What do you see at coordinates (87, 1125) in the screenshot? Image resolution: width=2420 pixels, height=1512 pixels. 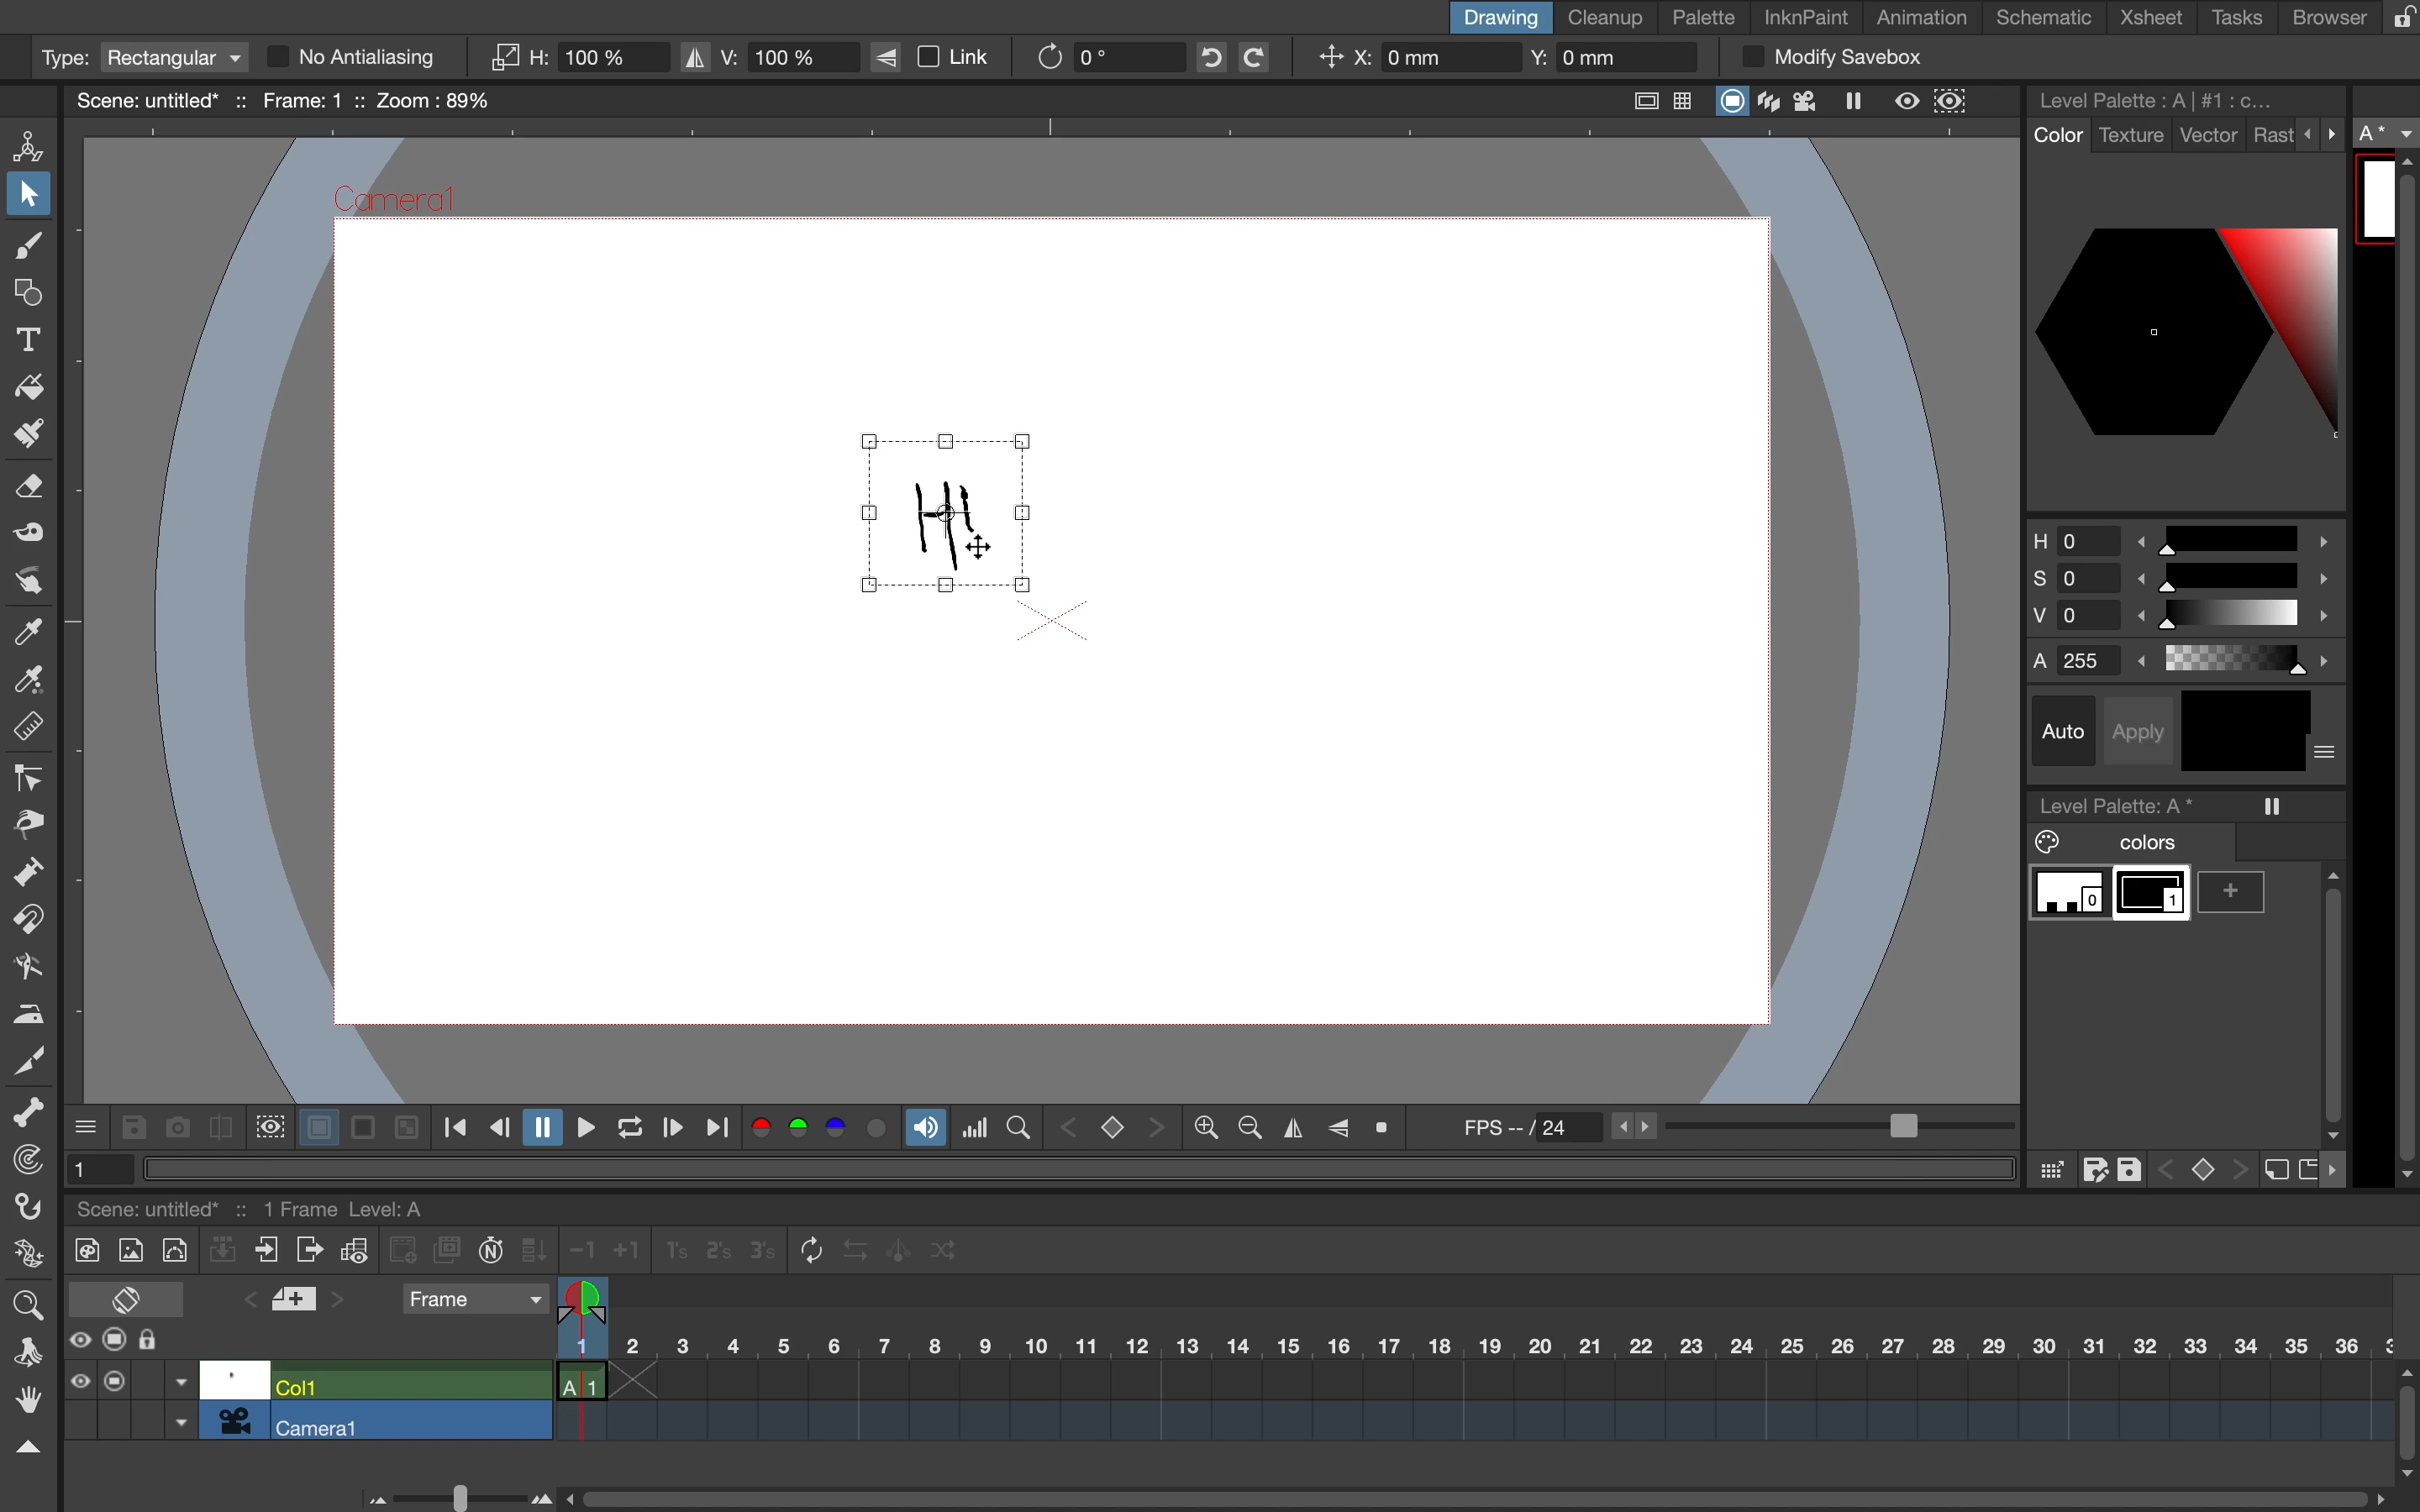 I see `more options` at bounding box center [87, 1125].